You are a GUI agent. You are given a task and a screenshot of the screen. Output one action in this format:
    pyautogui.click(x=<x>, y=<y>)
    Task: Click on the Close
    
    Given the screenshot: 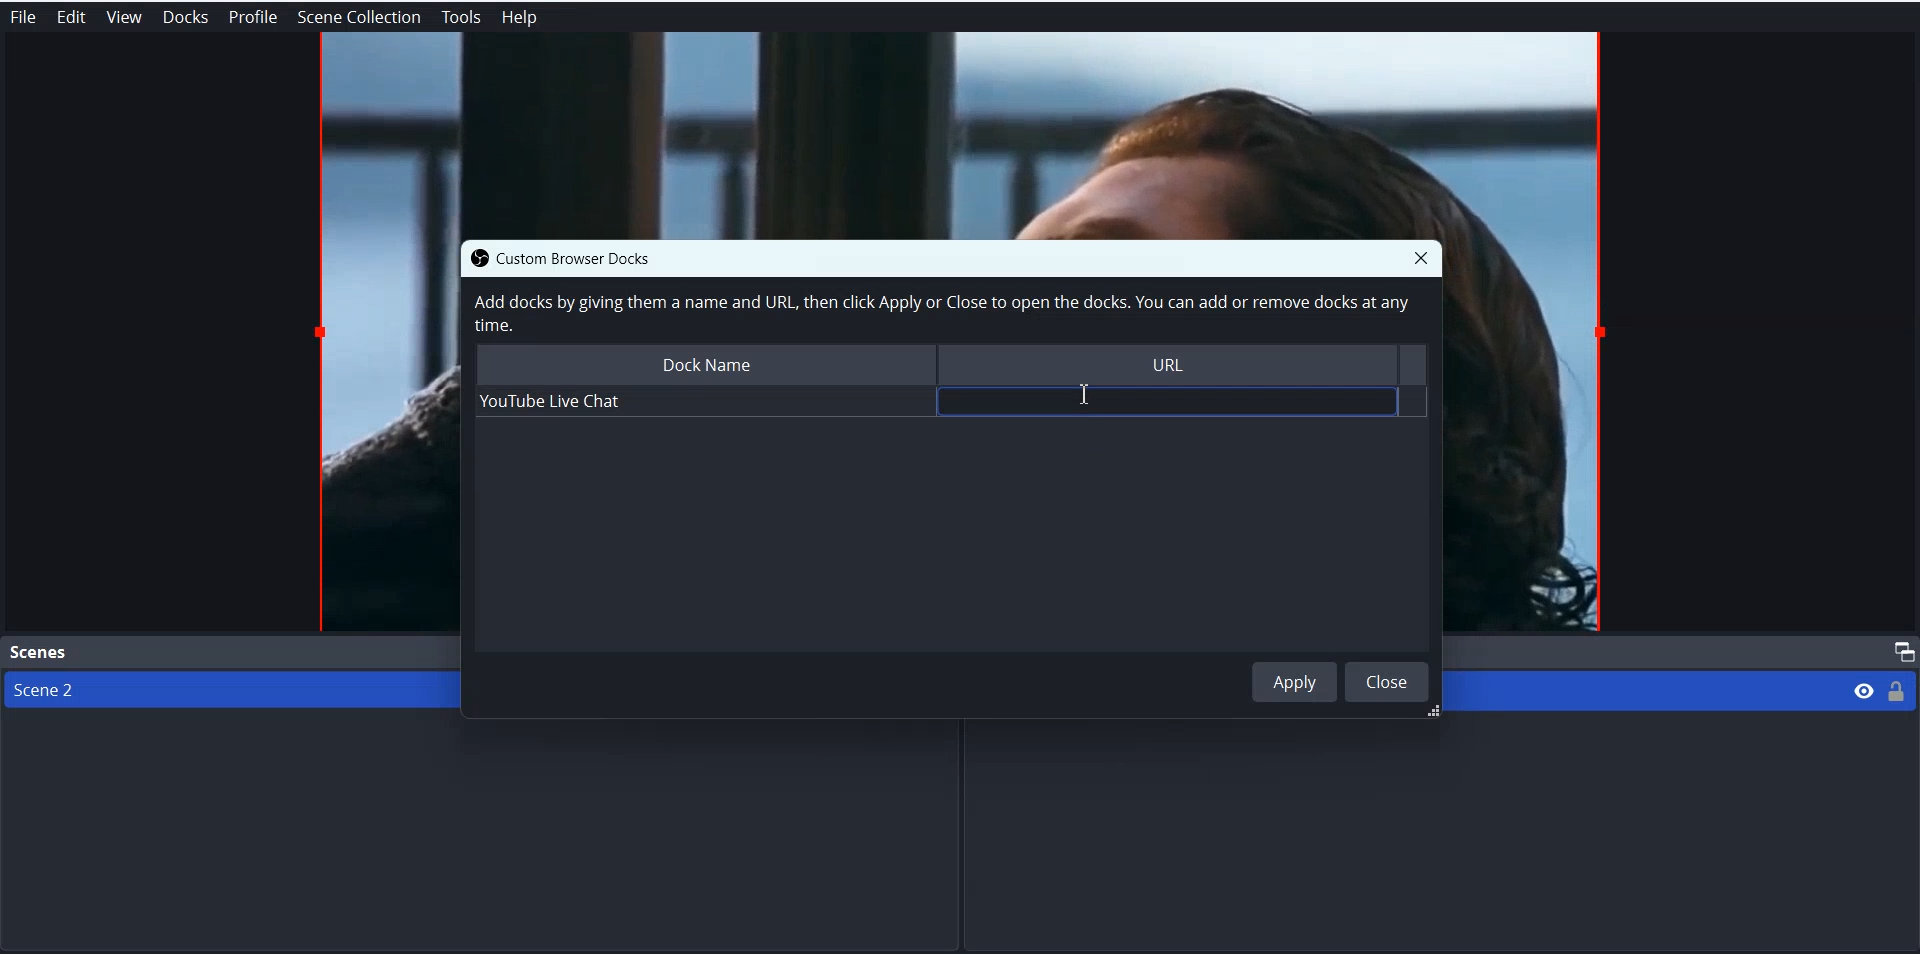 What is the action you would take?
    pyautogui.click(x=1387, y=681)
    